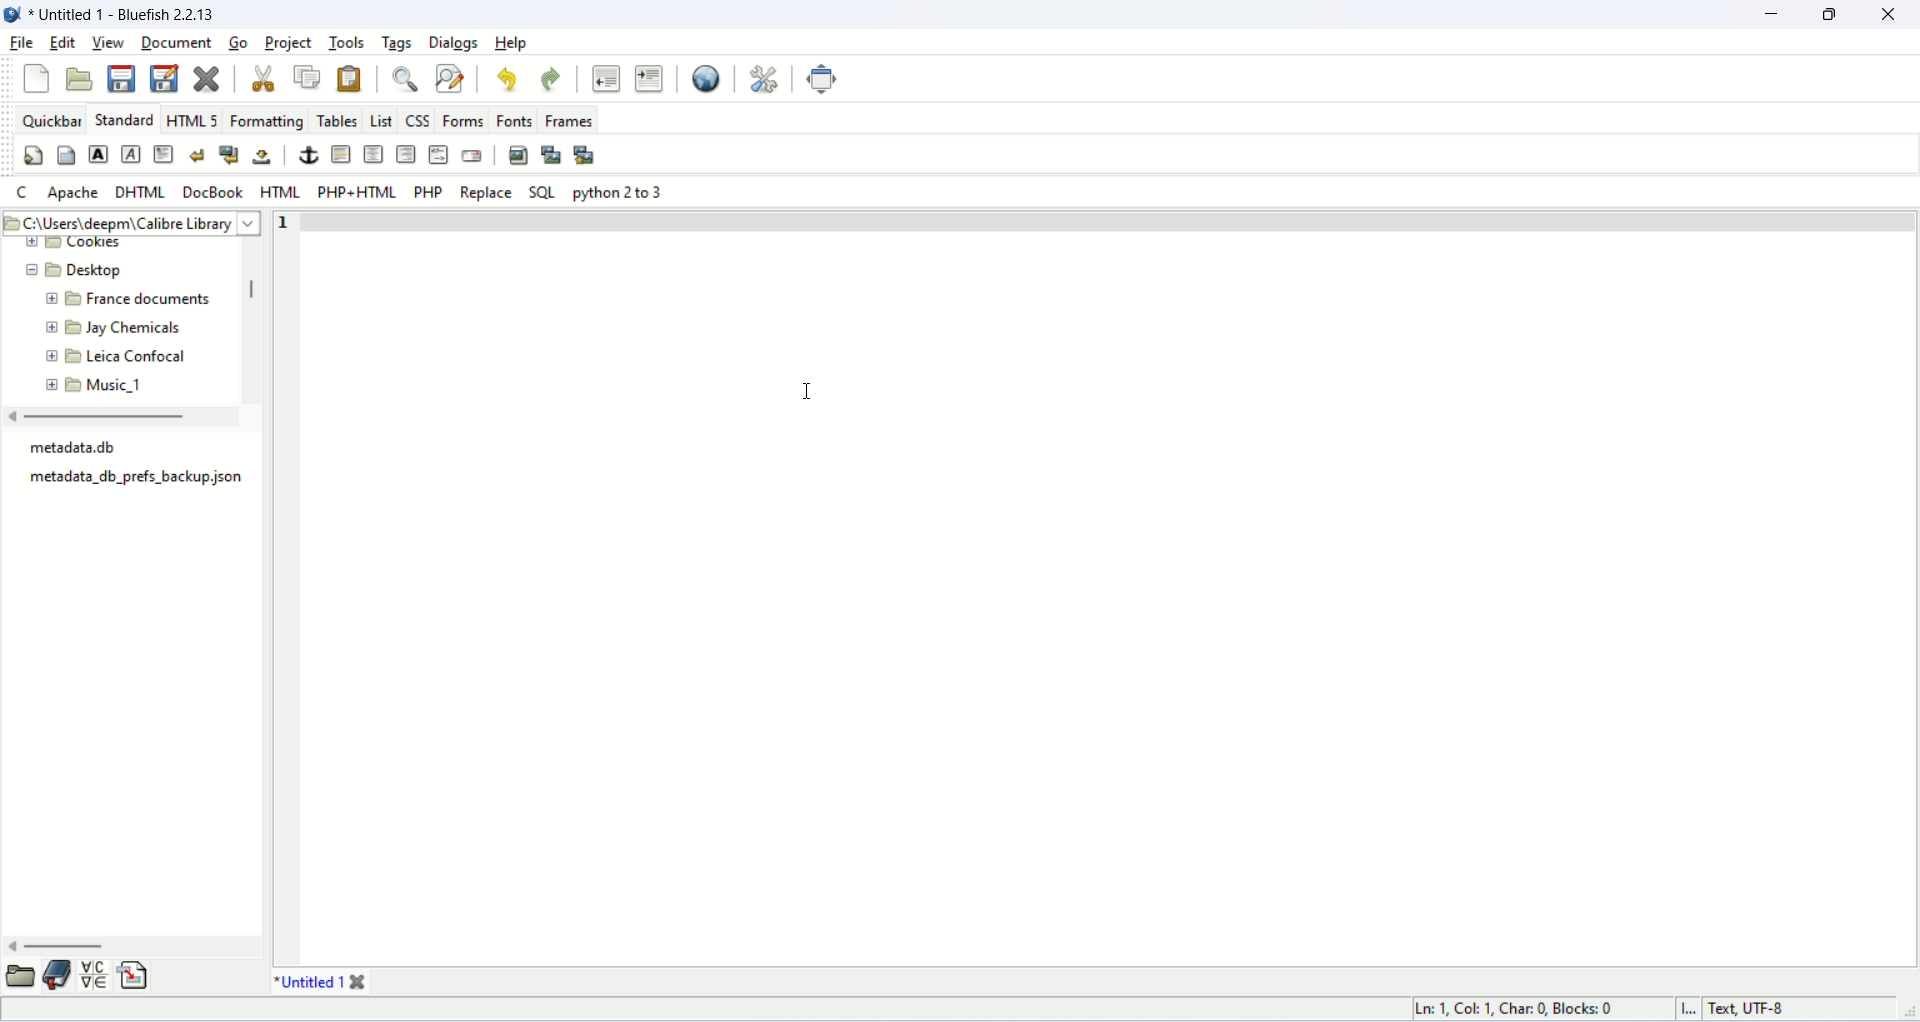  What do you see at coordinates (251, 317) in the screenshot?
I see `scroll bar` at bounding box center [251, 317].